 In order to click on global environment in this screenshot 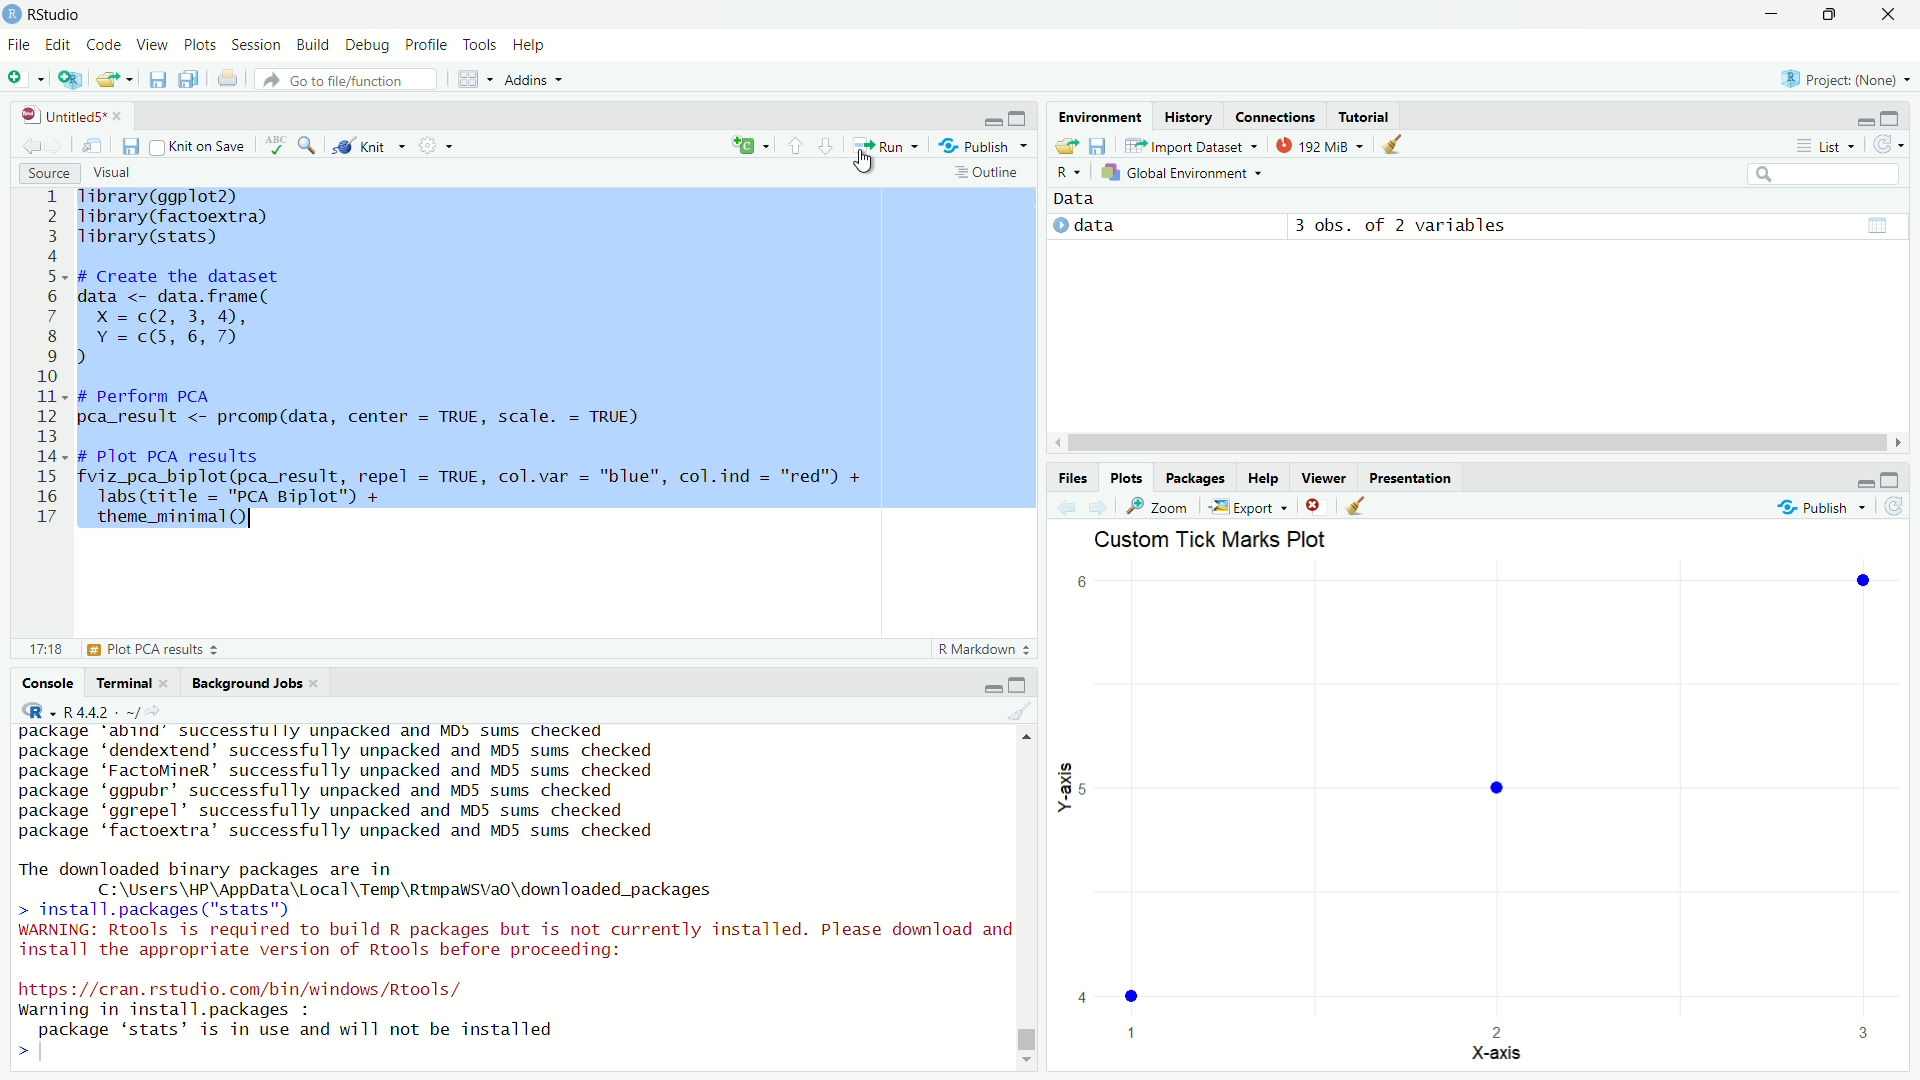, I will do `click(1186, 173)`.